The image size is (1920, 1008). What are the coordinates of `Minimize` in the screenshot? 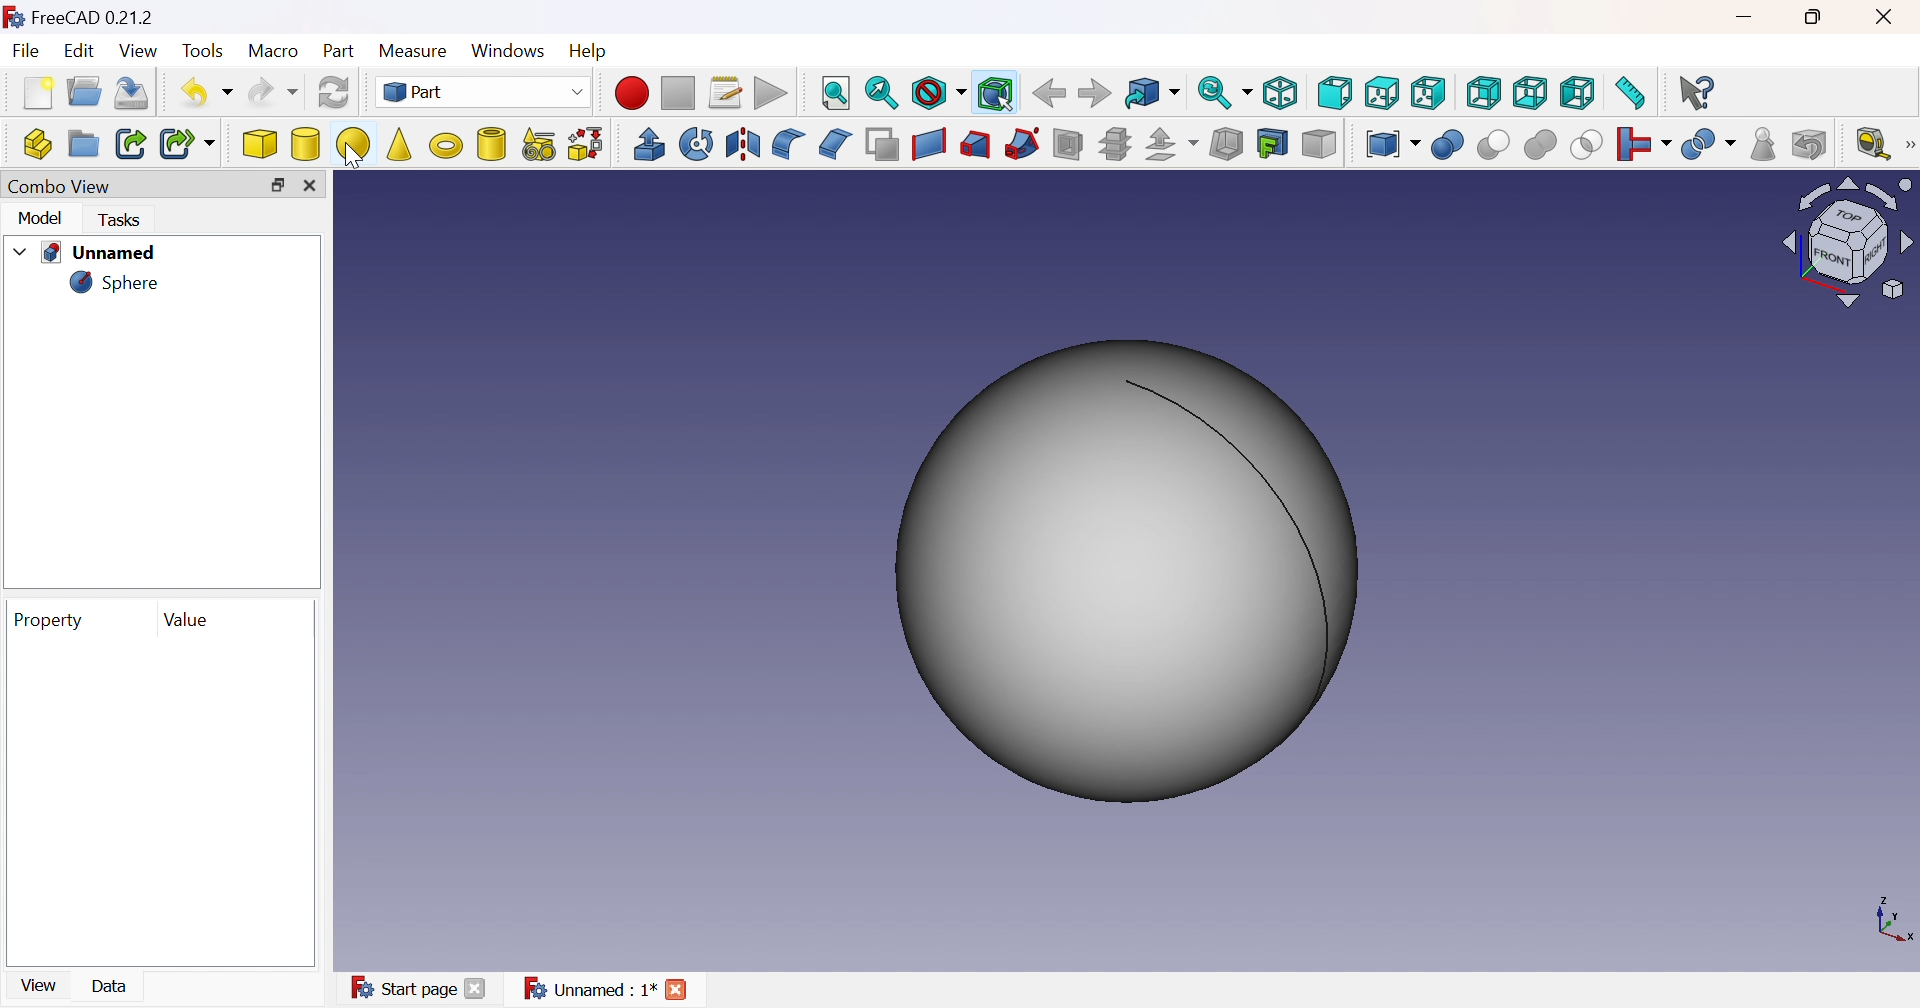 It's located at (1751, 19).